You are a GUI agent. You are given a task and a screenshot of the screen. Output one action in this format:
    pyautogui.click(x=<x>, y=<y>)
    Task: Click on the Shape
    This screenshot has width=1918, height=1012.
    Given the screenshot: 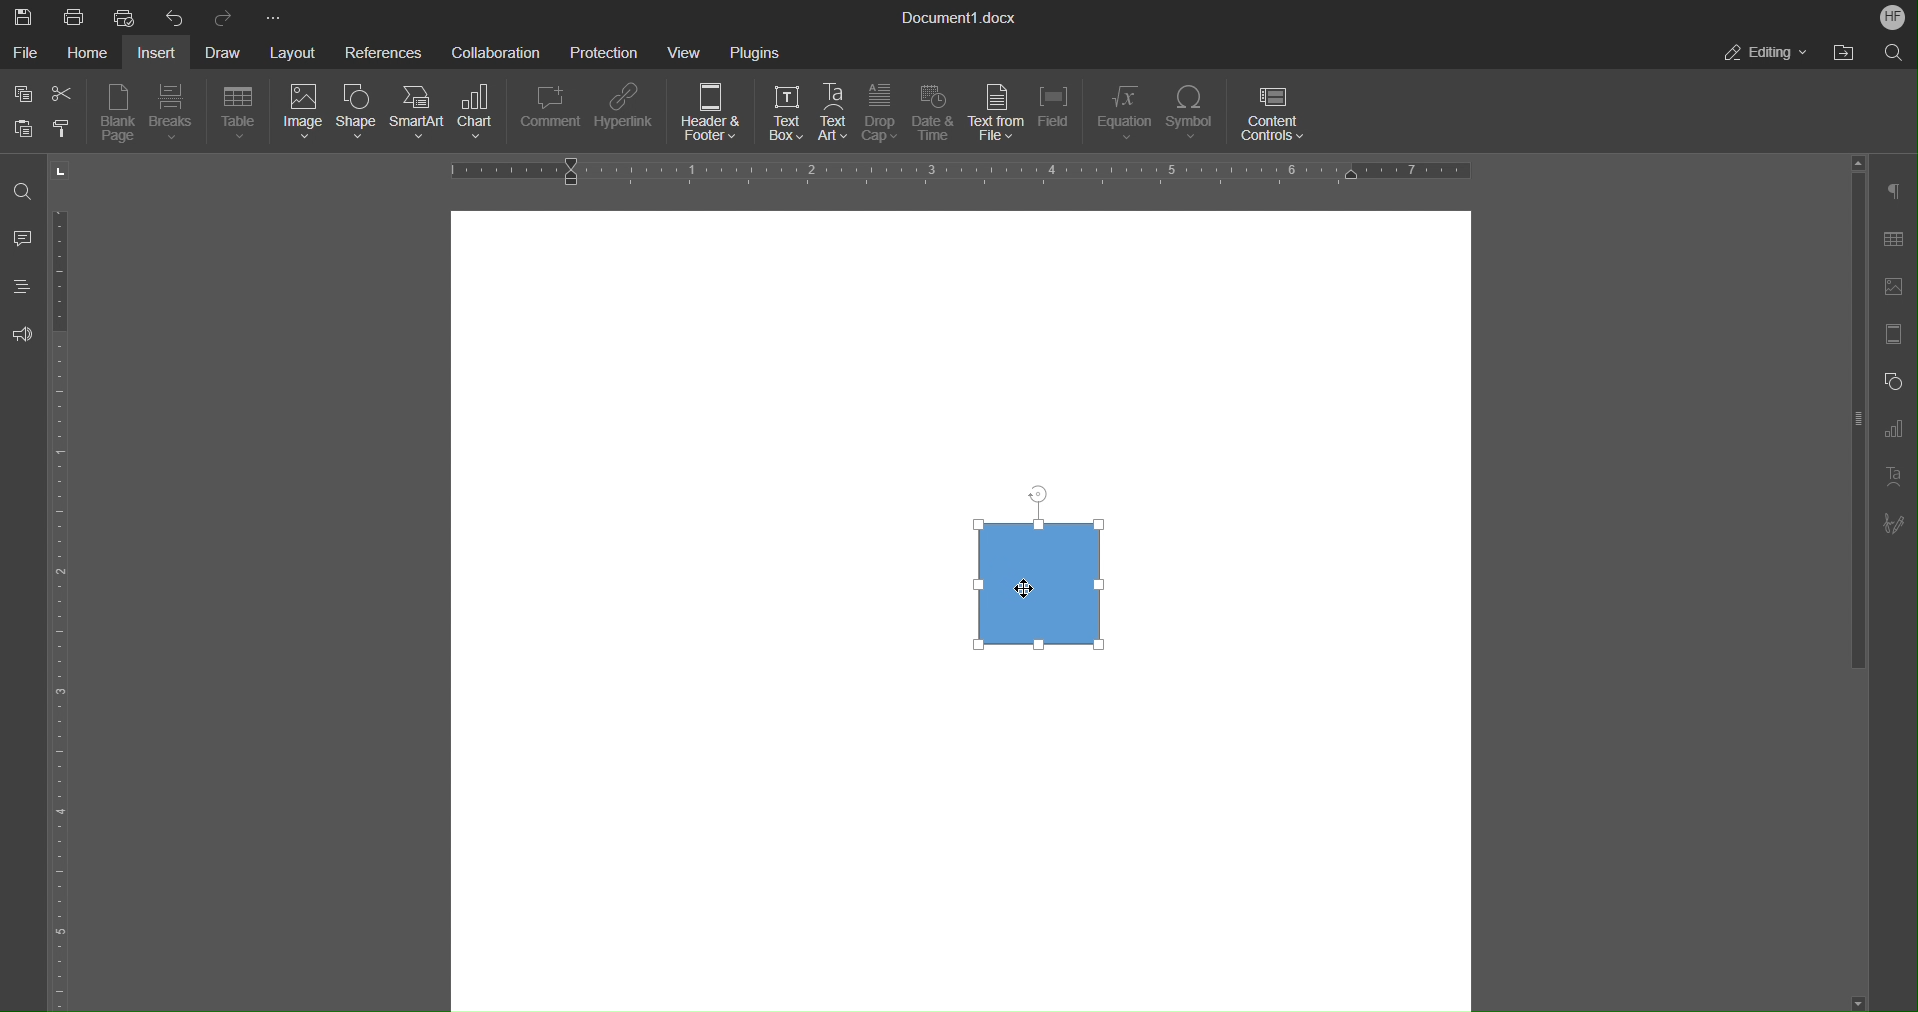 What is the action you would take?
    pyautogui.click(x=356, y=116)
    